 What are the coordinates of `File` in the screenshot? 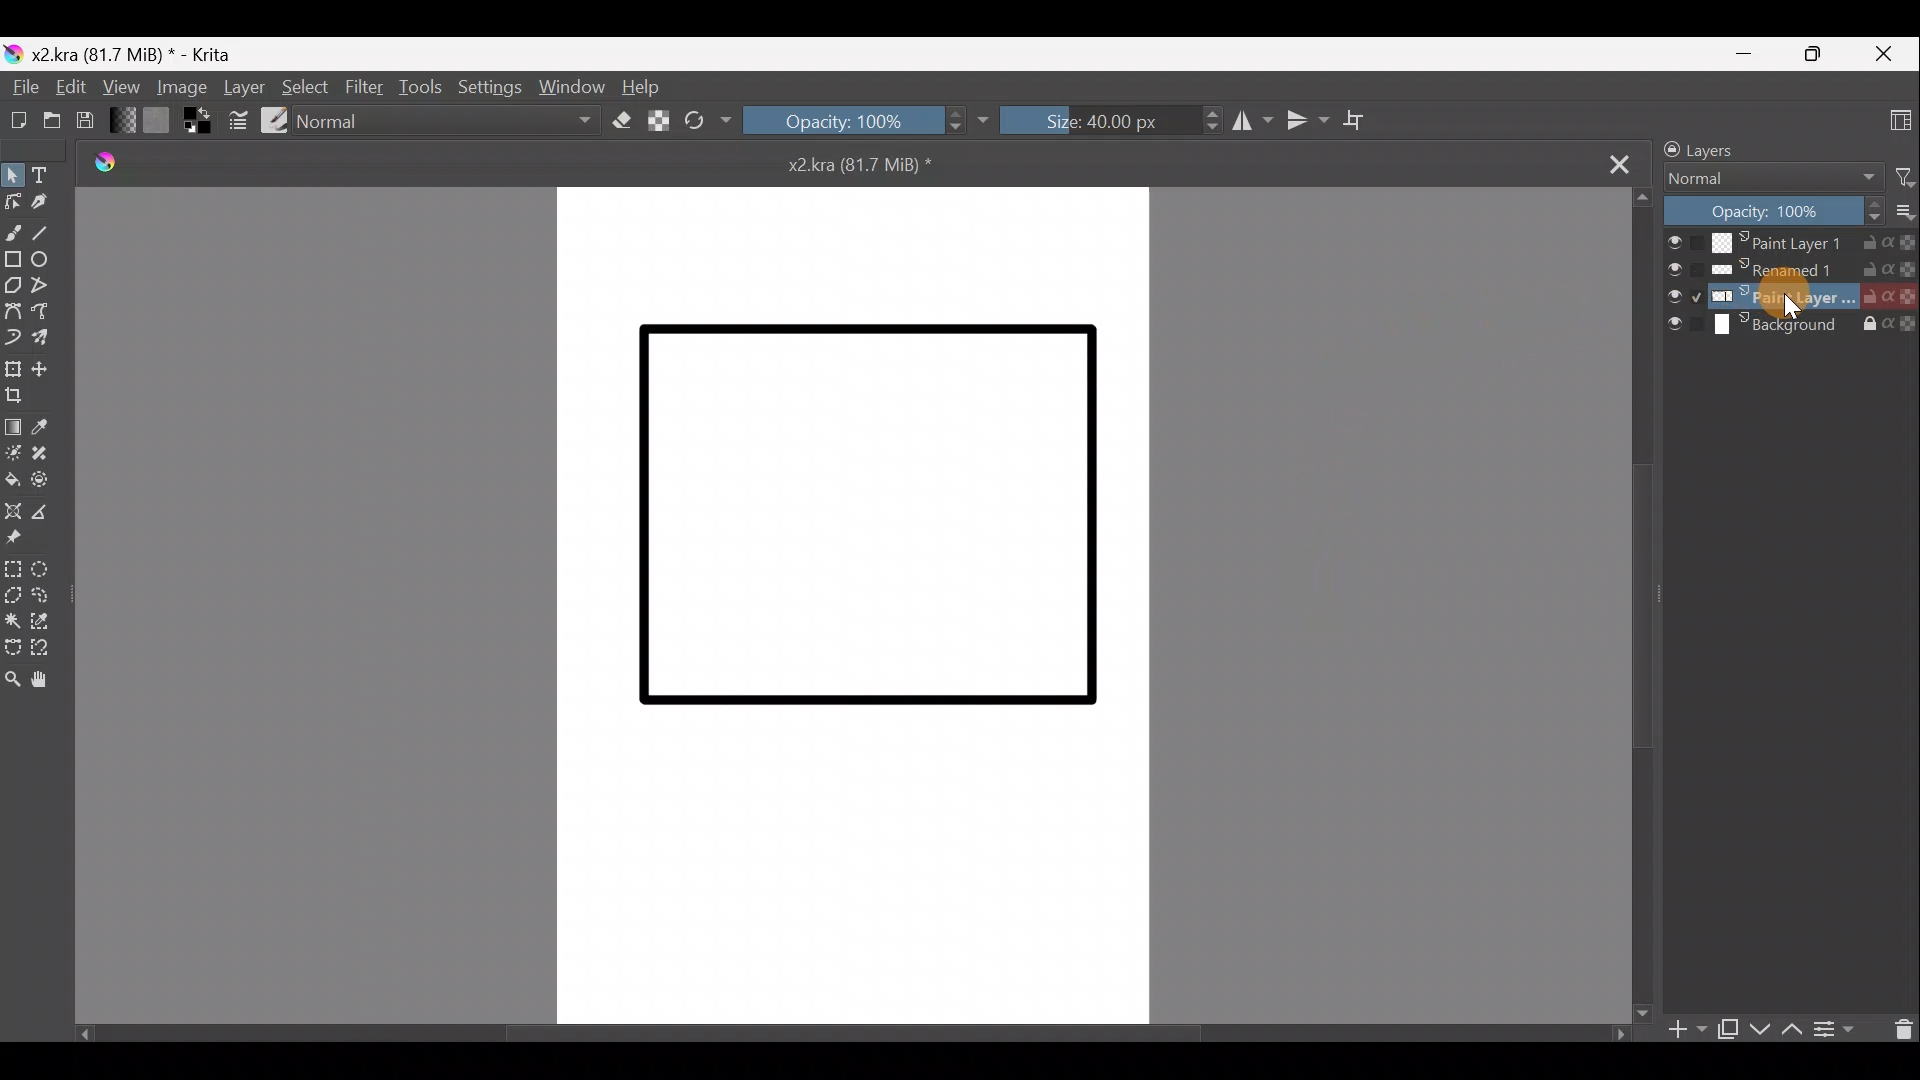 It's located at (22, 86).